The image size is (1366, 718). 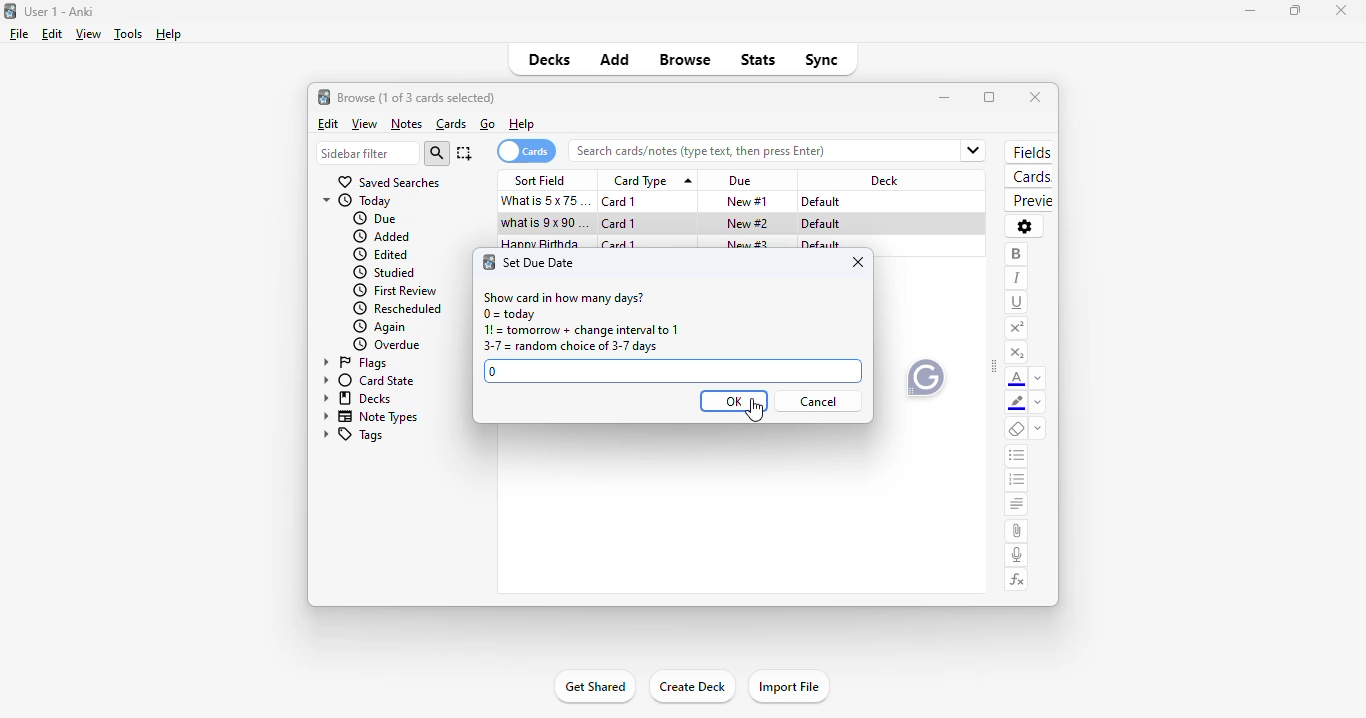 I want to click on search bar, so click(x=757, y=152).